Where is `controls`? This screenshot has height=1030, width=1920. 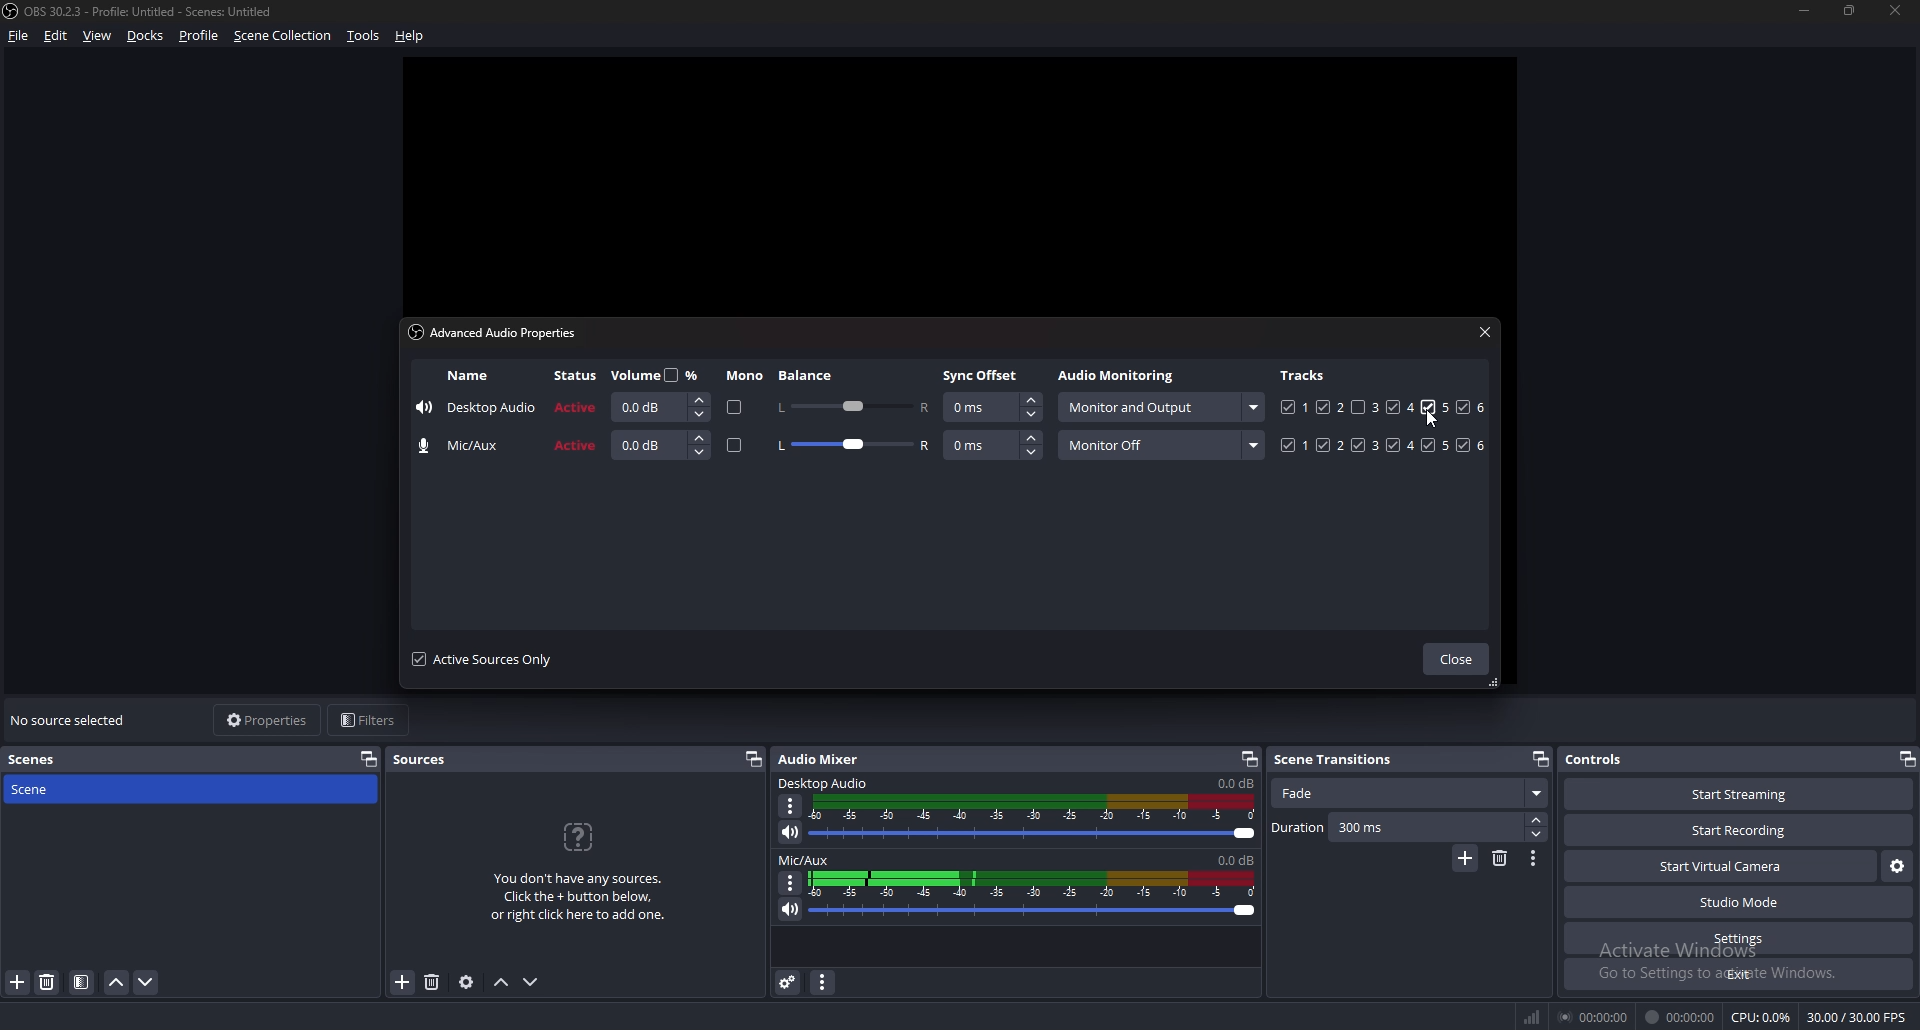
controls is located at coordinates (1608, 759).